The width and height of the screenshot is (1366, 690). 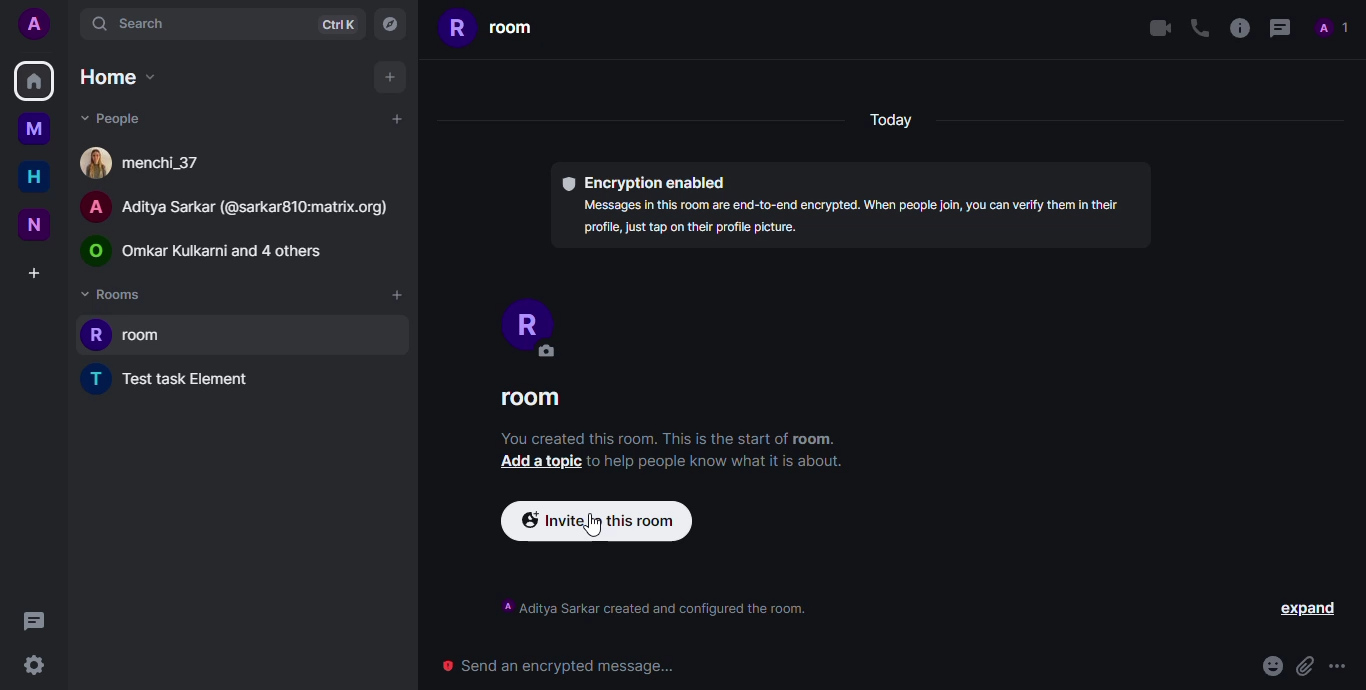 What do you see at coordinates (35, 664) in the screenshot?
I see `quick settings` at bounding box center [35, 664].